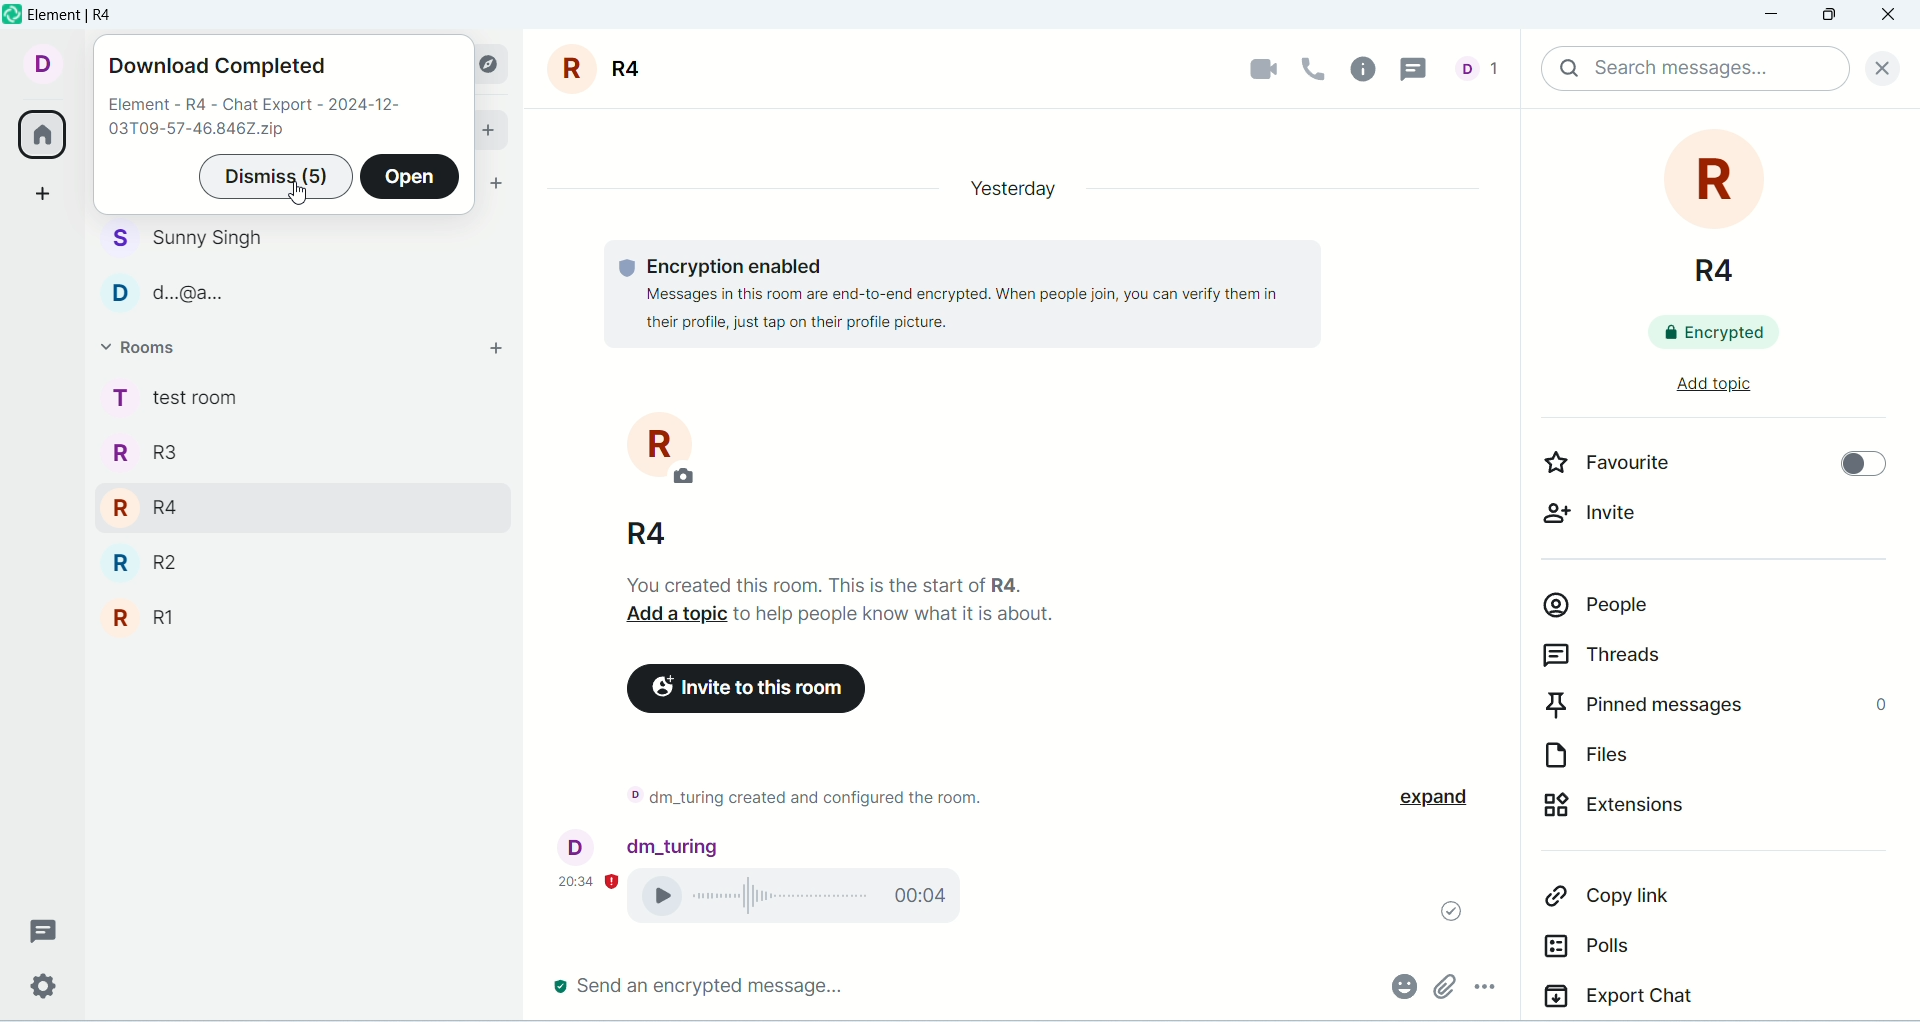  What do you see at coordinates (1667, 761) in the screenshot?
I see `files` at bounding box center [1667, 761].